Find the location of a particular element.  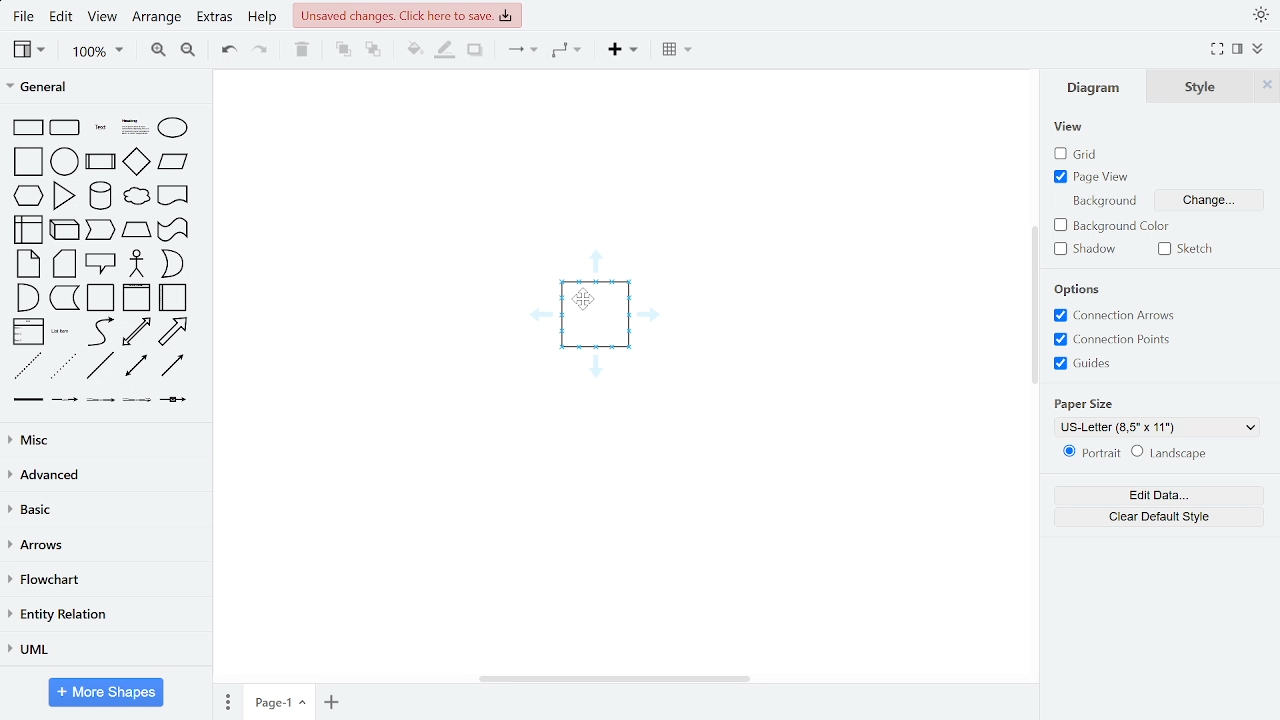

connectors is located at coordinates (520, 51).